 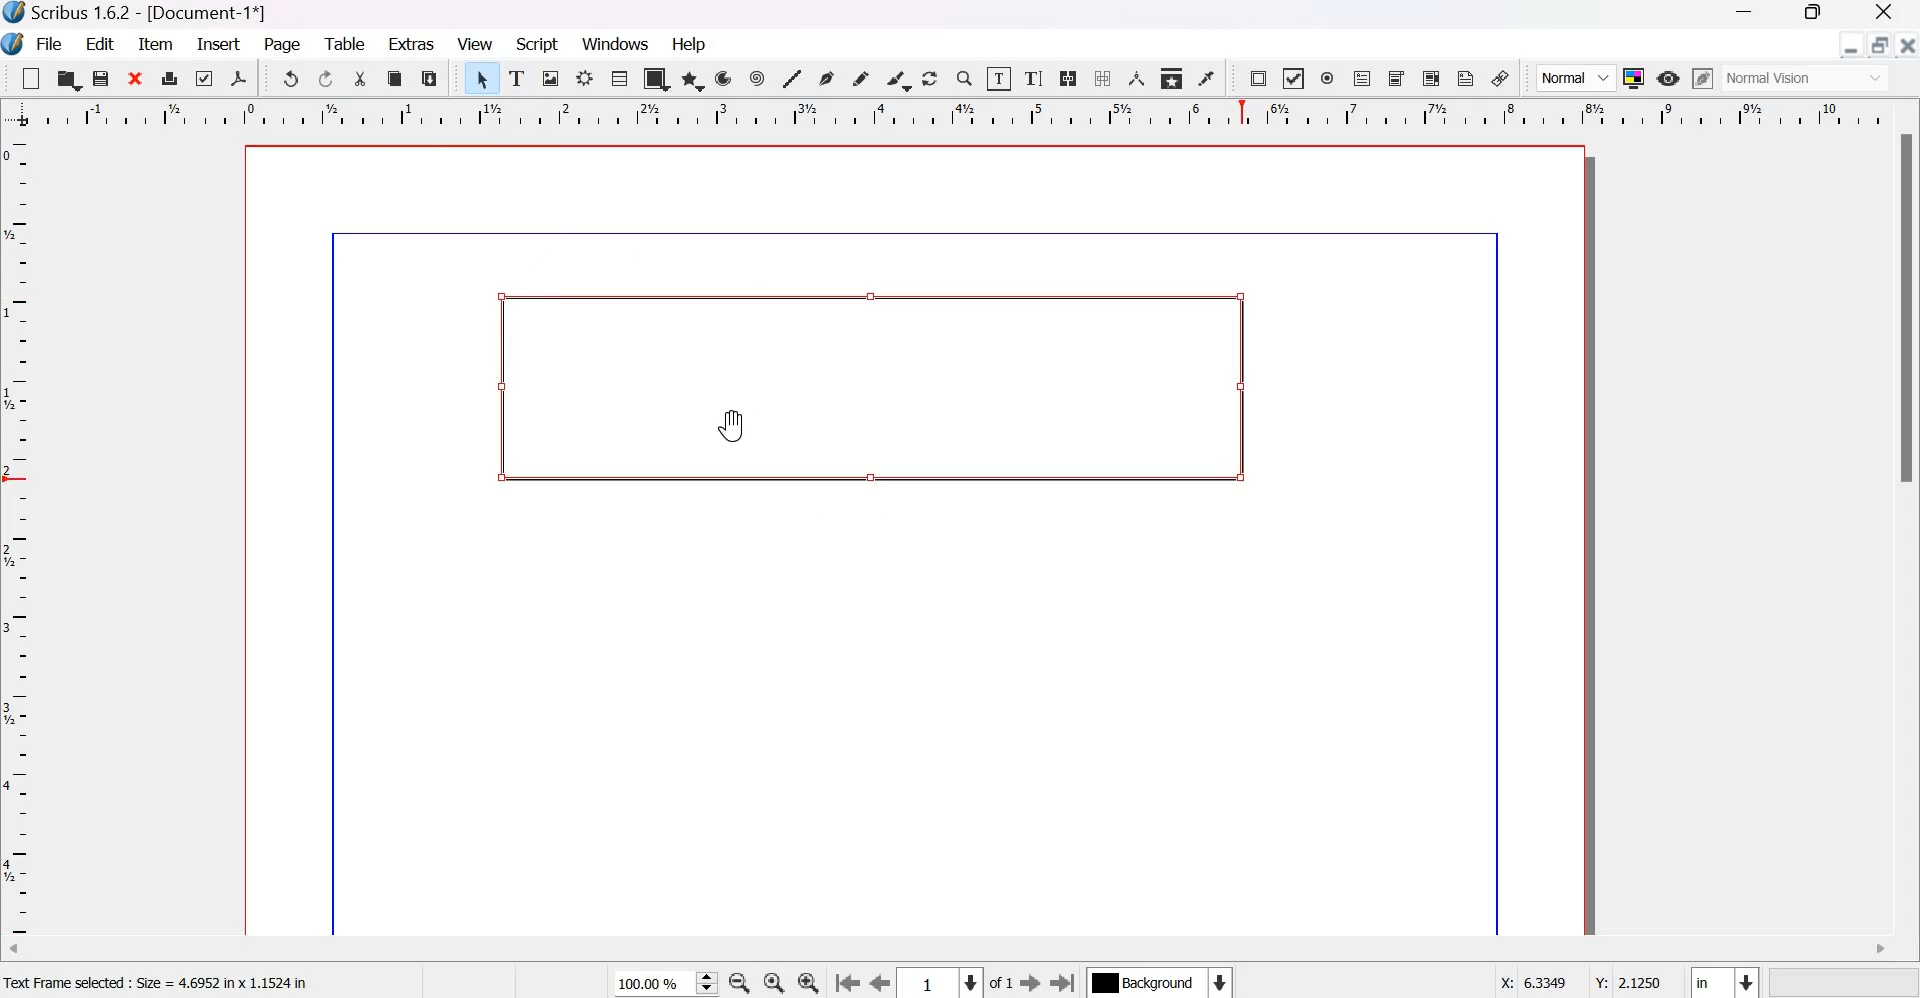 What do you see at coordinates (1879, 950) in the screenshot?
I see `Scroll right` at bounding box center [1879, 950].